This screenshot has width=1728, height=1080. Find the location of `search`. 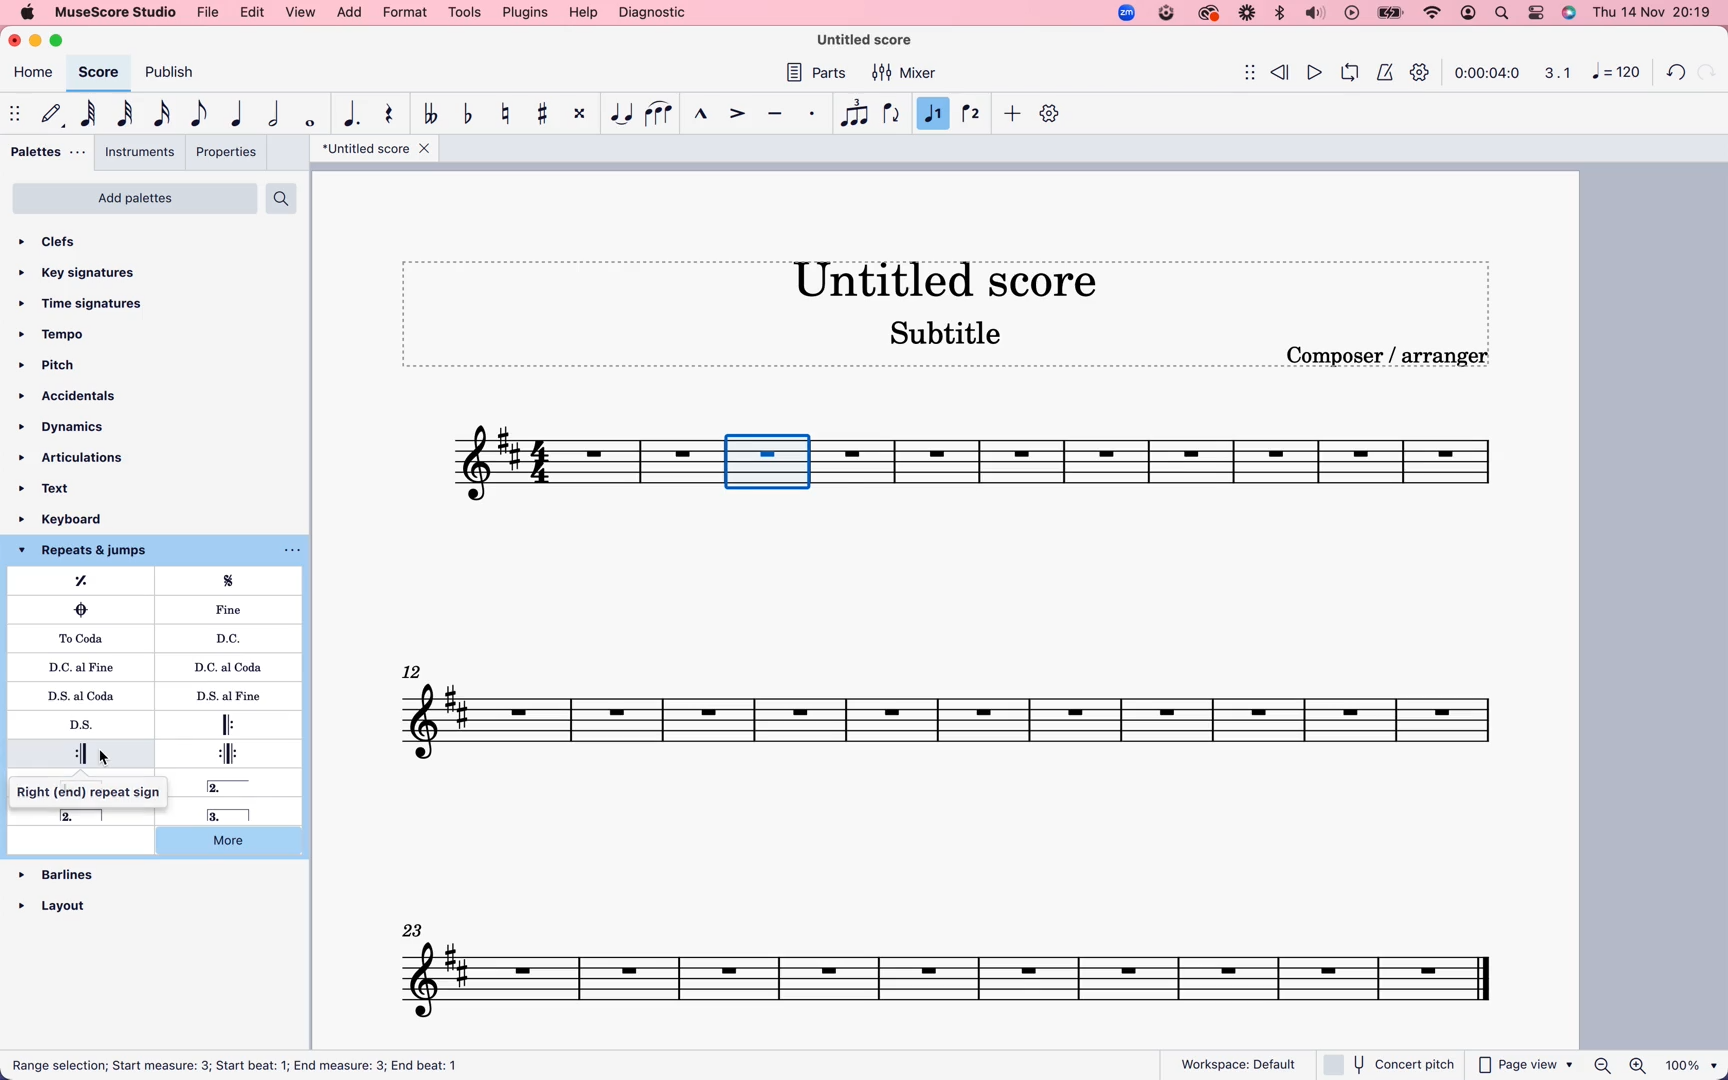

search is located at coordinates (1503, 13).